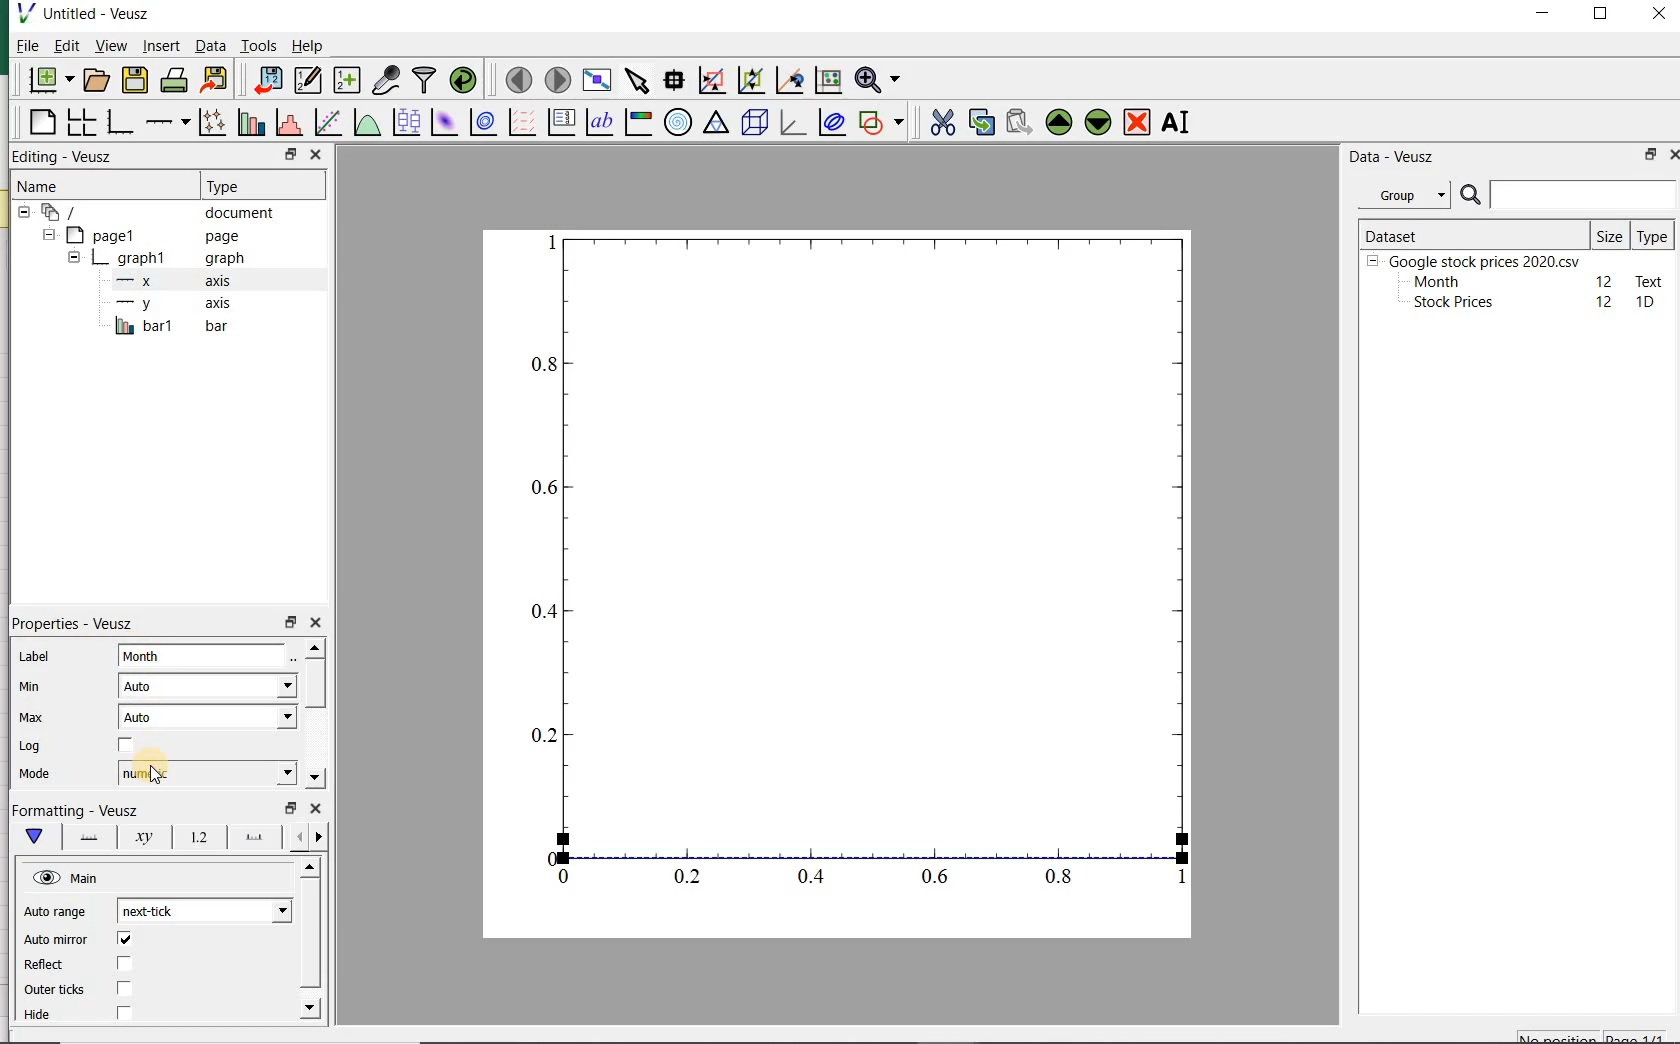 The height and width of the screenshot is (1044, 1680). I want to click on close, so click(1659, 15).